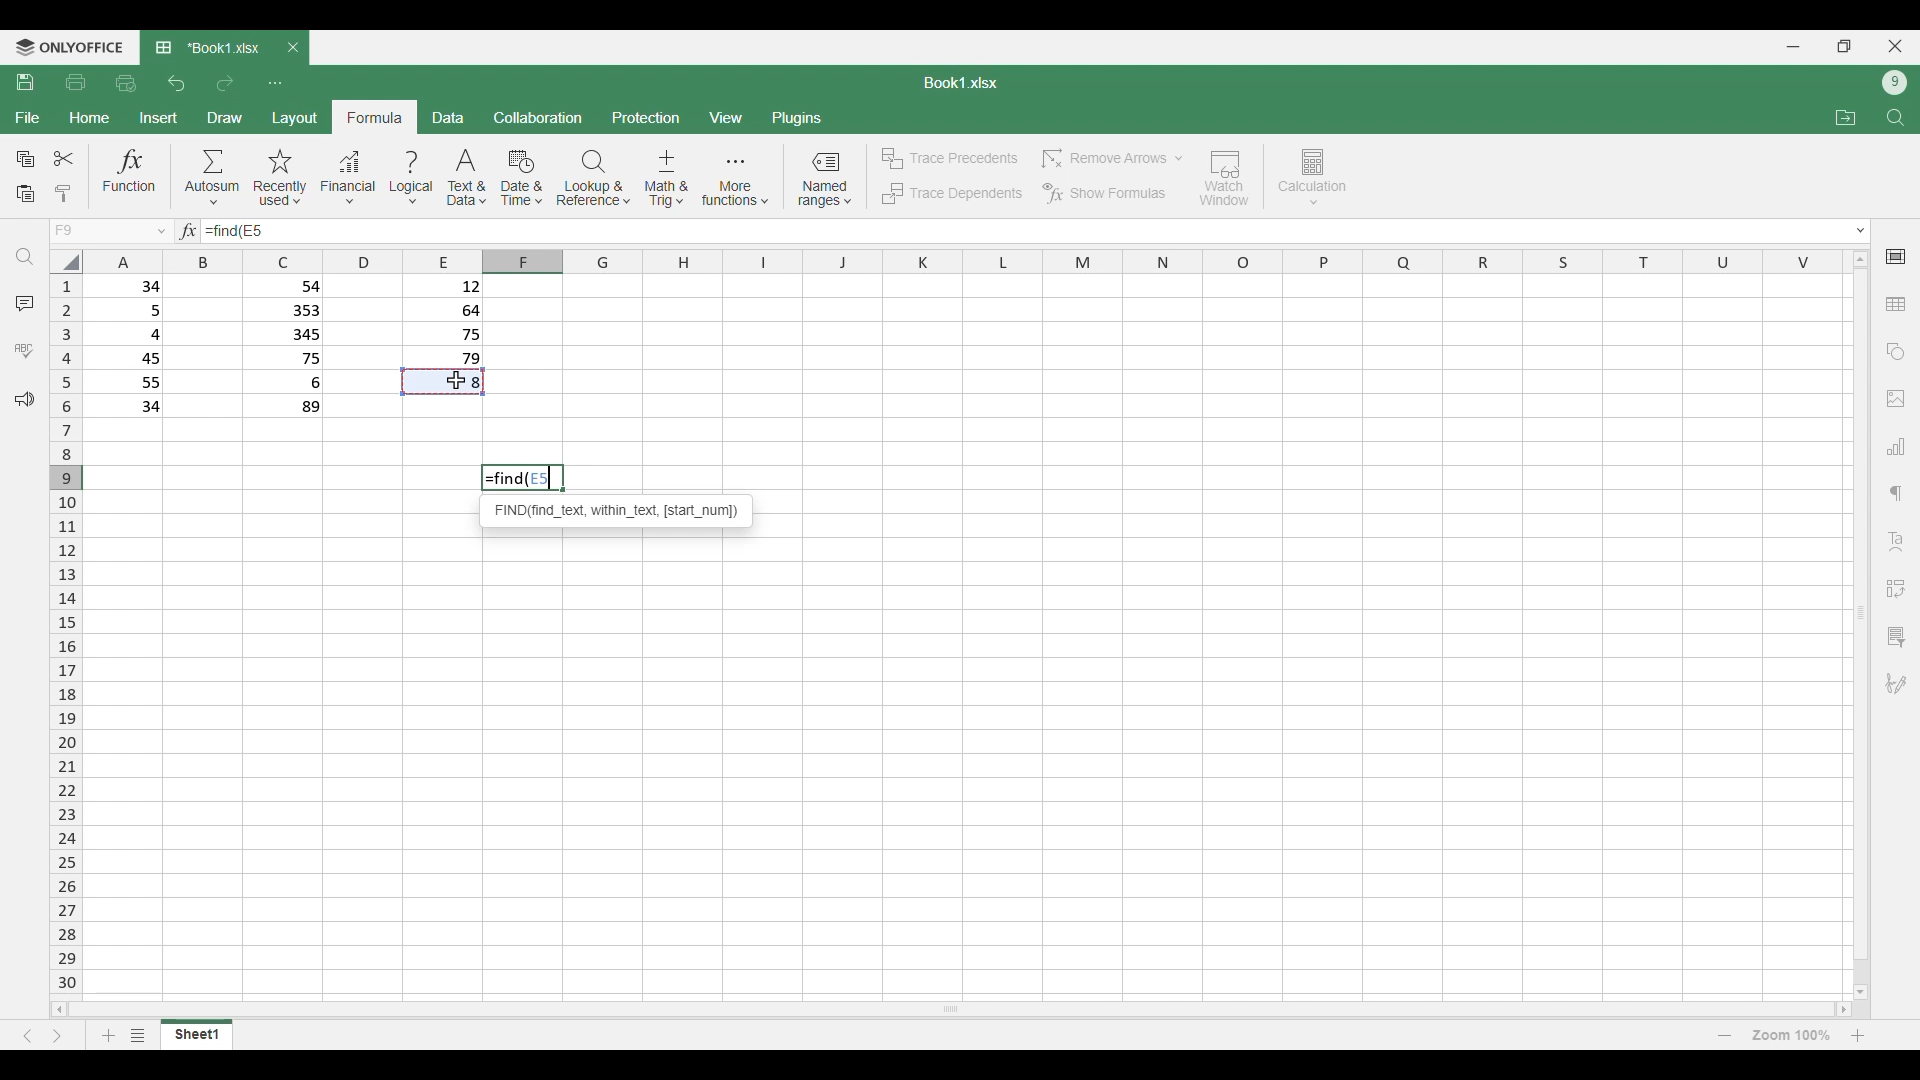 This screenshot has width=1920, height=1080. I want to click on Click to select all cells, so click(64, 261).